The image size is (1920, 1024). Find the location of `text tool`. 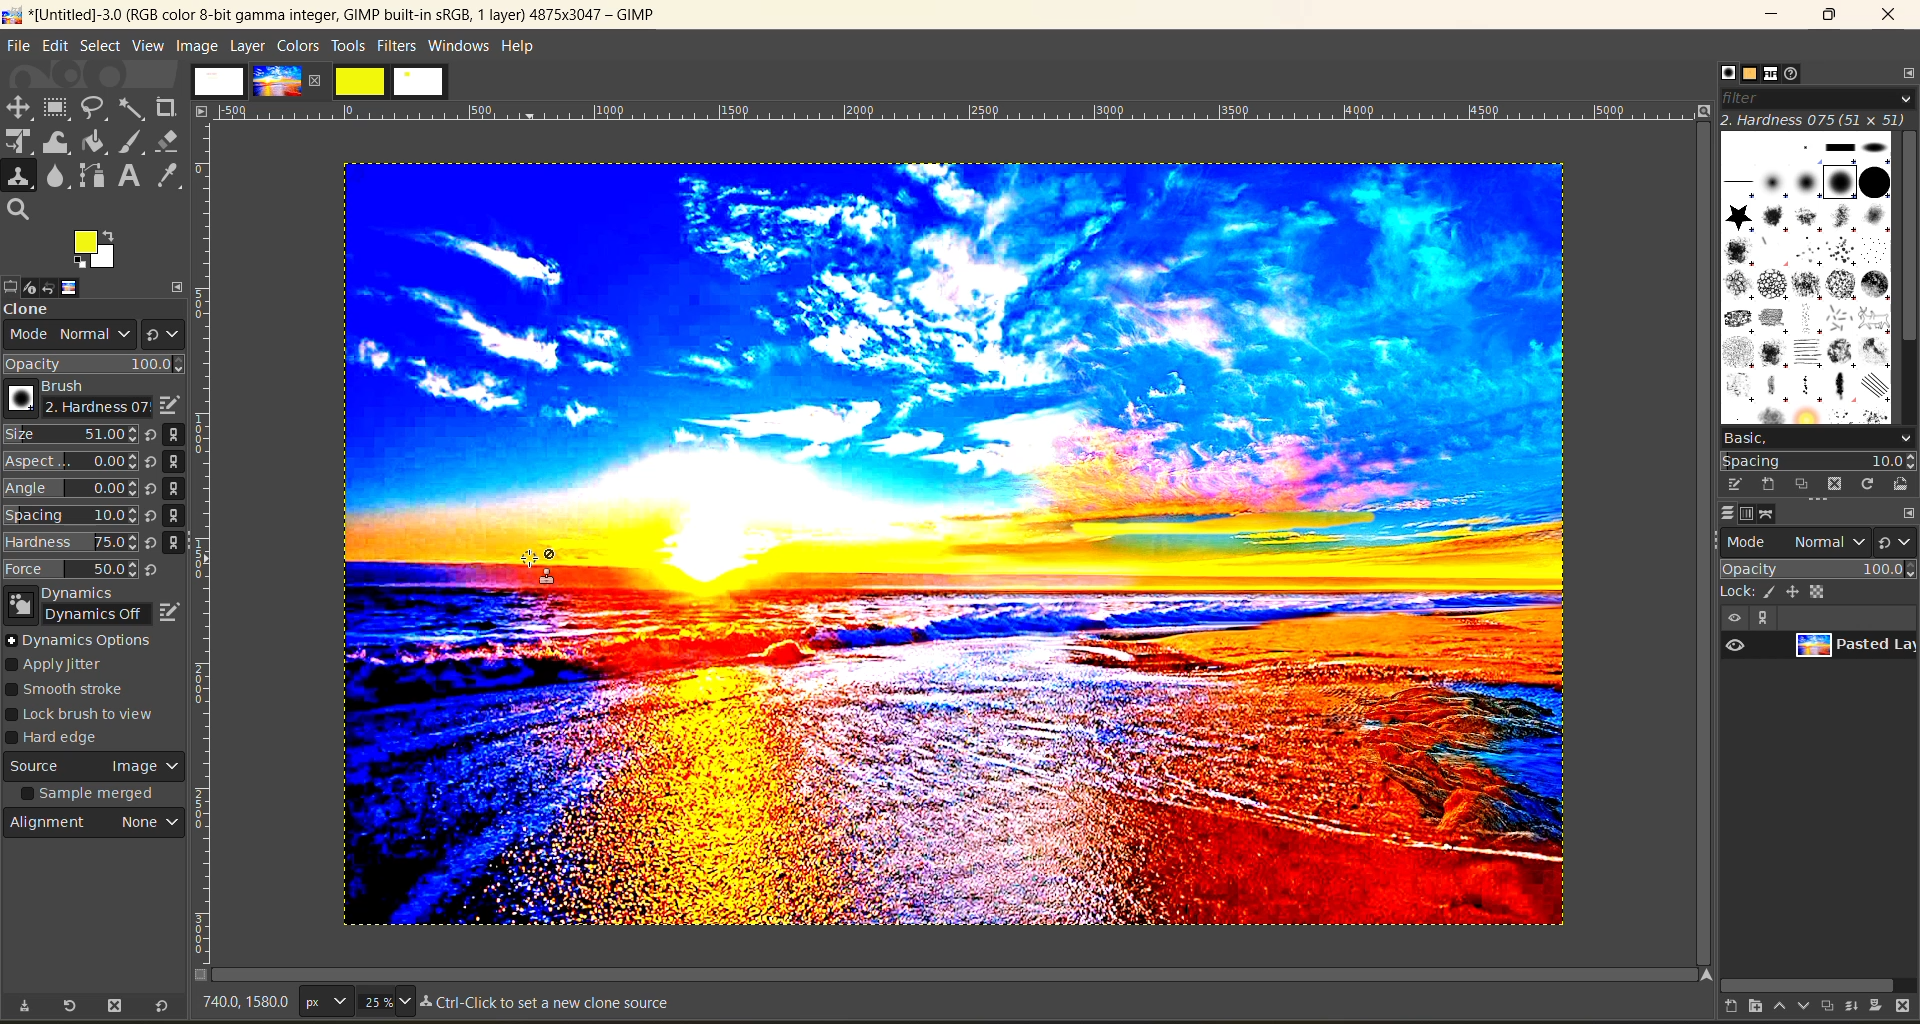

text tool is located at coordinates (131, 177).